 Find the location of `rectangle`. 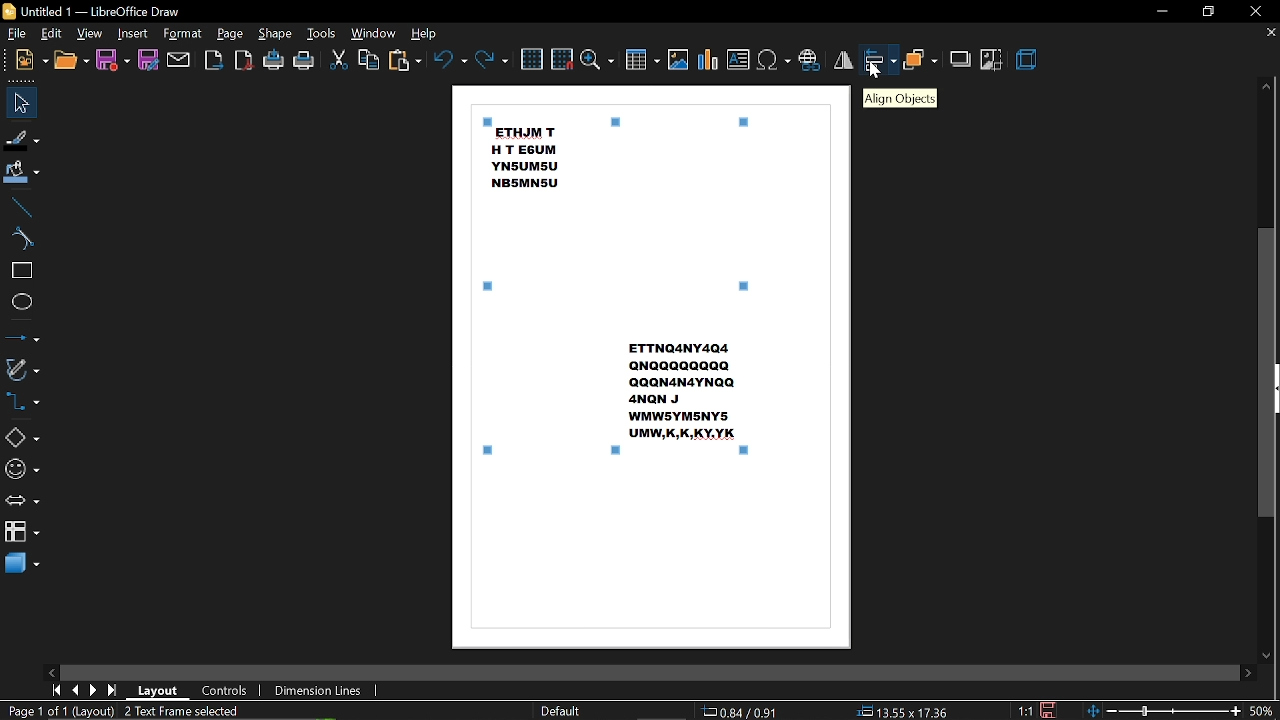

rectangle is located at coordinates (20, 272).